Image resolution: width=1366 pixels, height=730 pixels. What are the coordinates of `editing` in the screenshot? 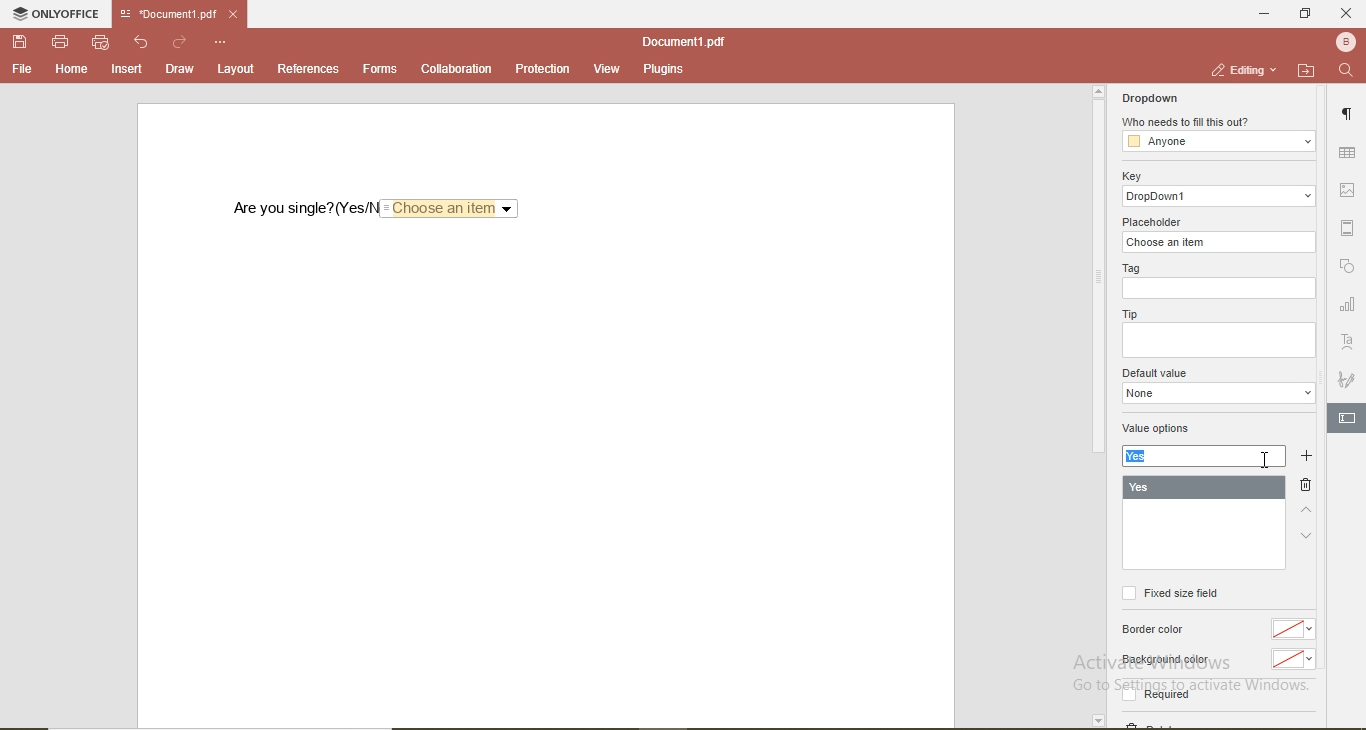 It's located at (1246, 68).